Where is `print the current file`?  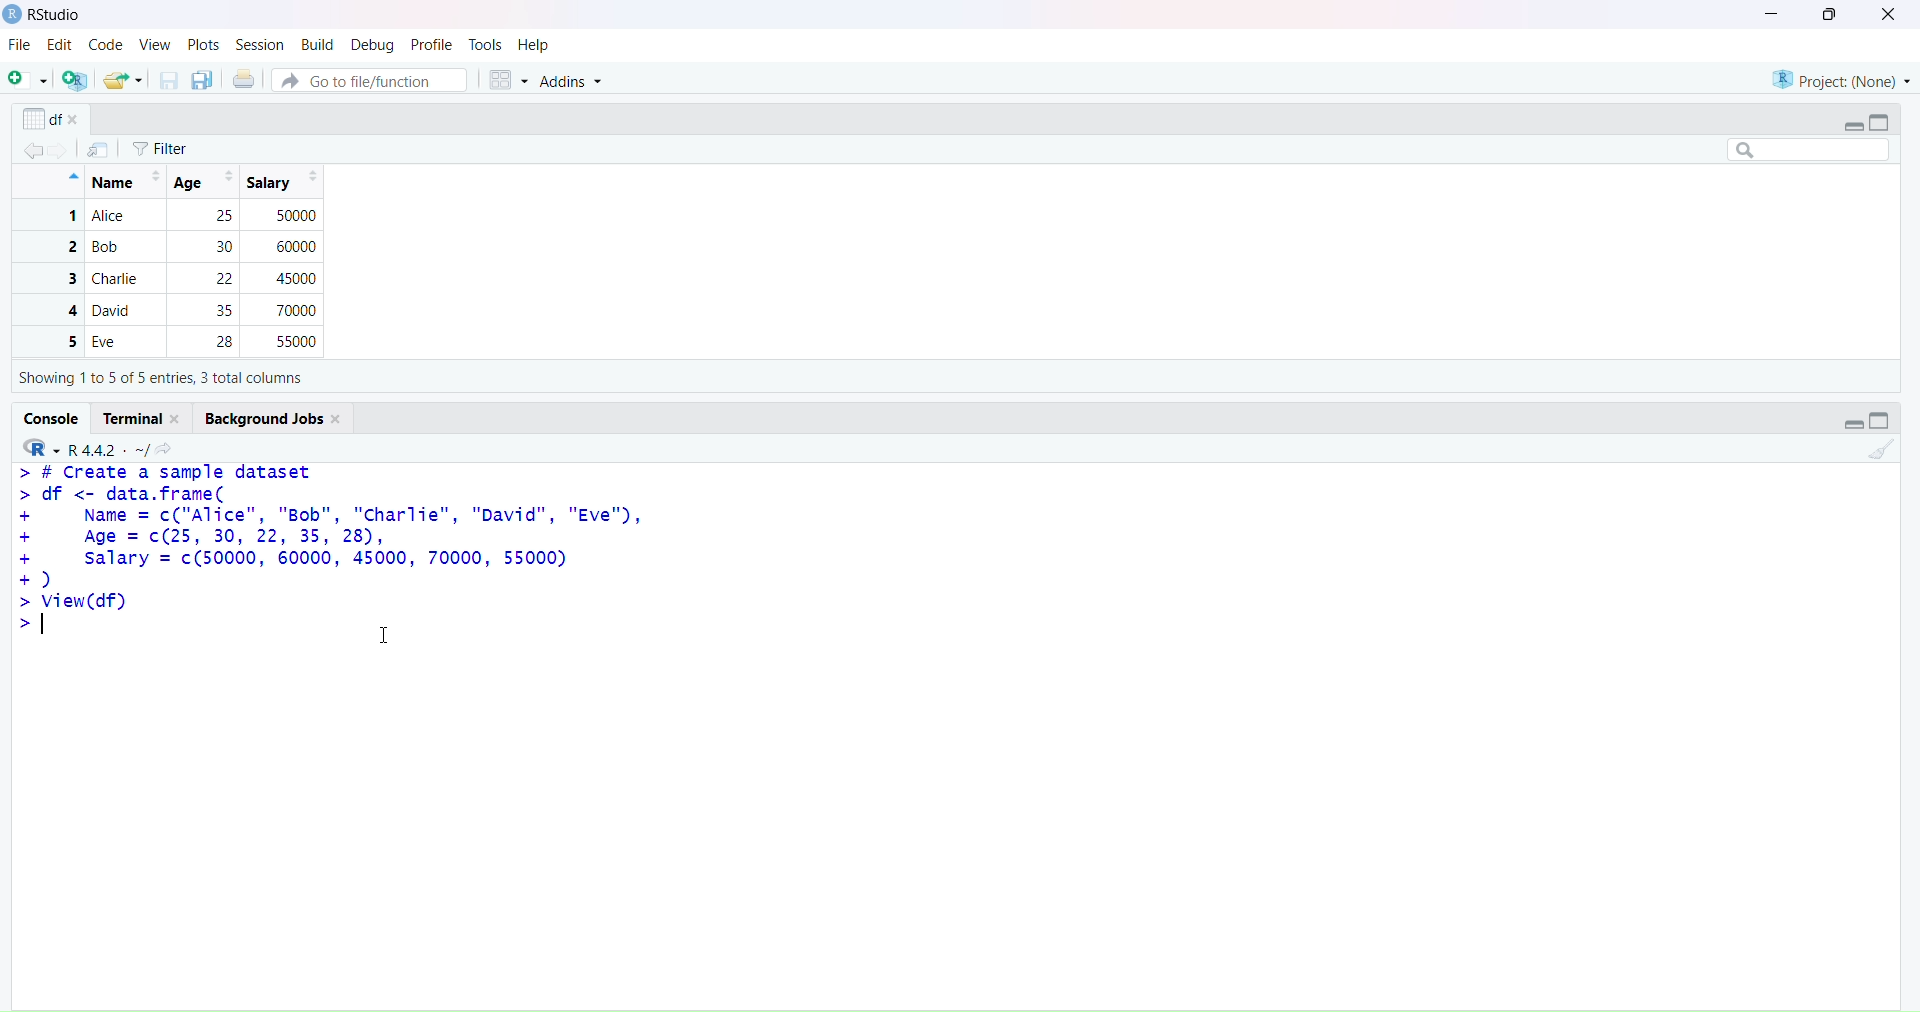 print the current file is located at coordinates (244, 78).